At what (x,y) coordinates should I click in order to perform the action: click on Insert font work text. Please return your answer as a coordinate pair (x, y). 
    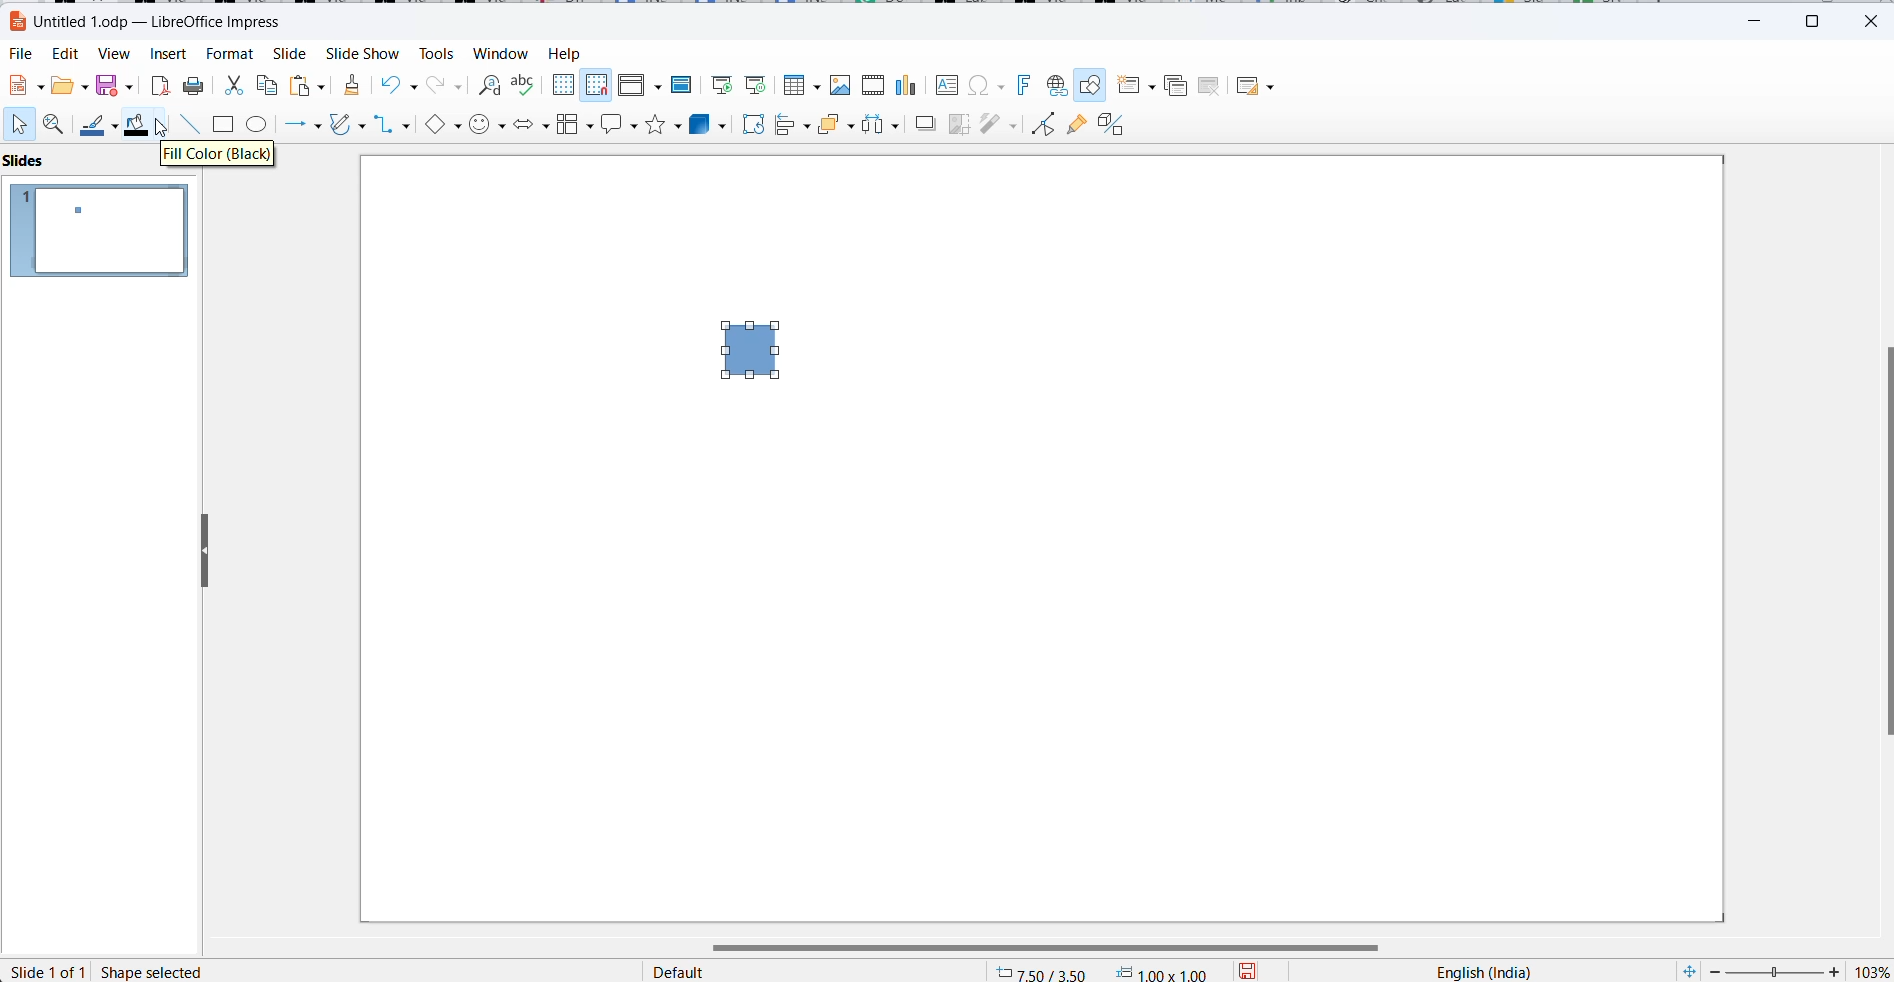
    Looking at the image, I should click on (1026, 84).